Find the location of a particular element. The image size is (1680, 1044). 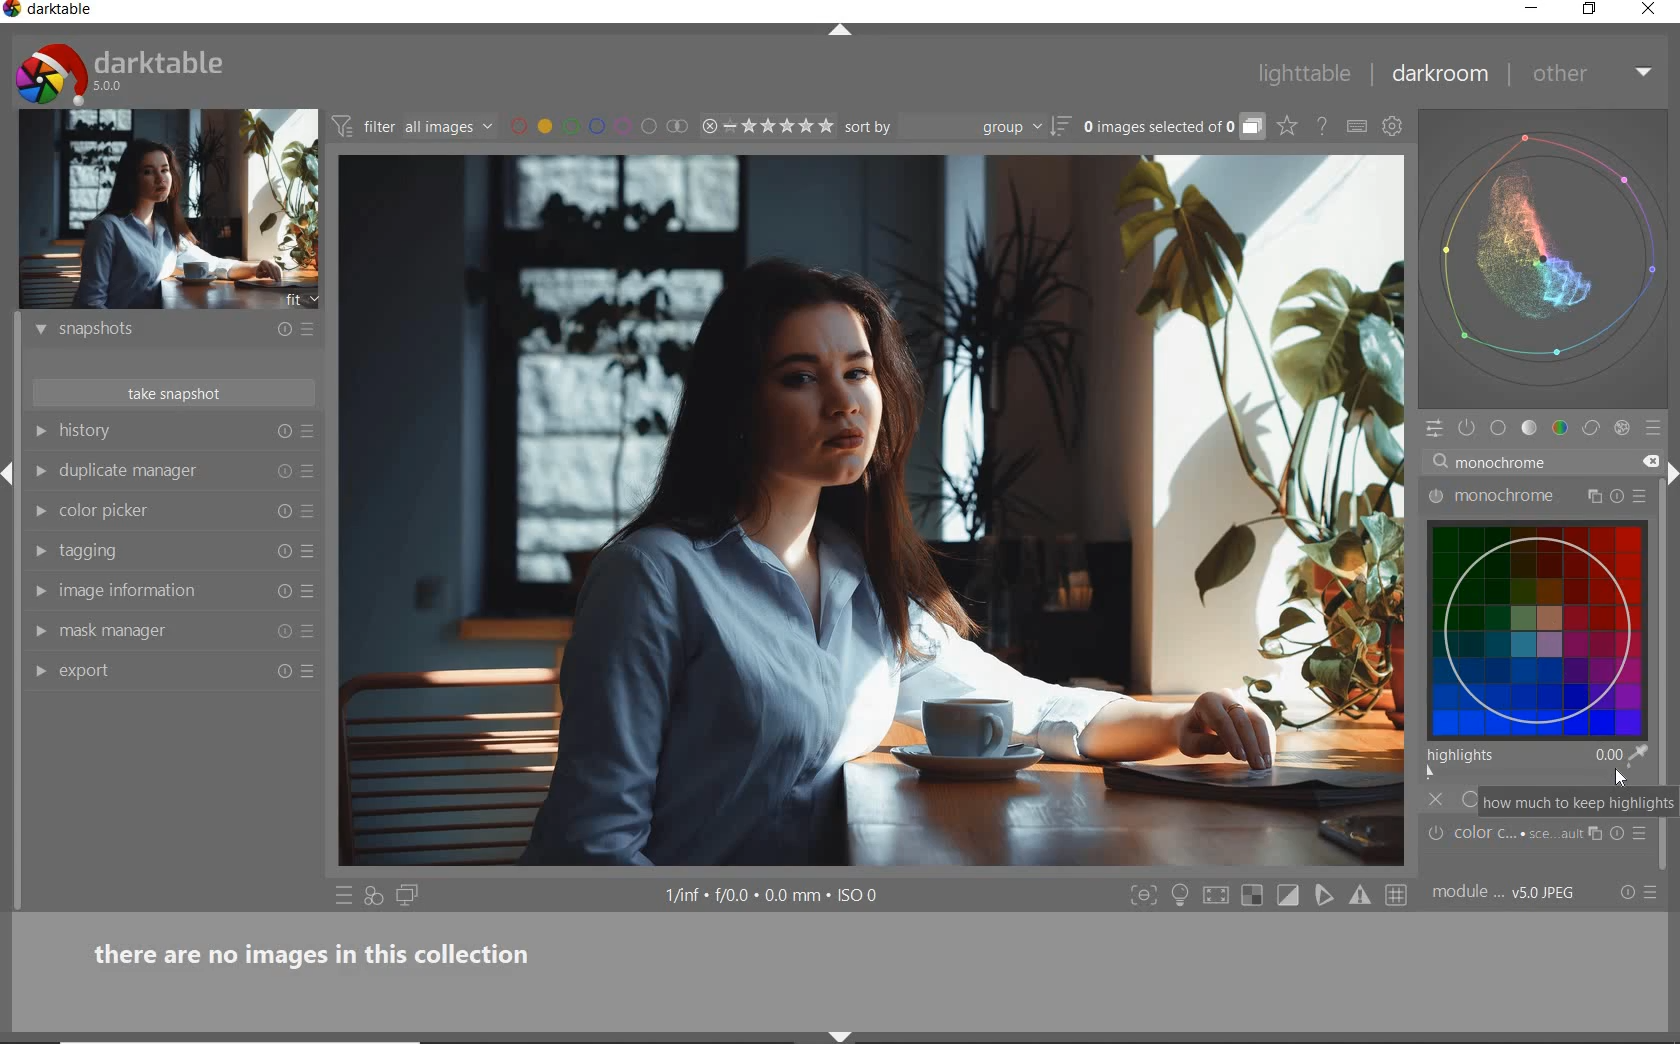

show global preferences is located at coordinates (1393, 129).